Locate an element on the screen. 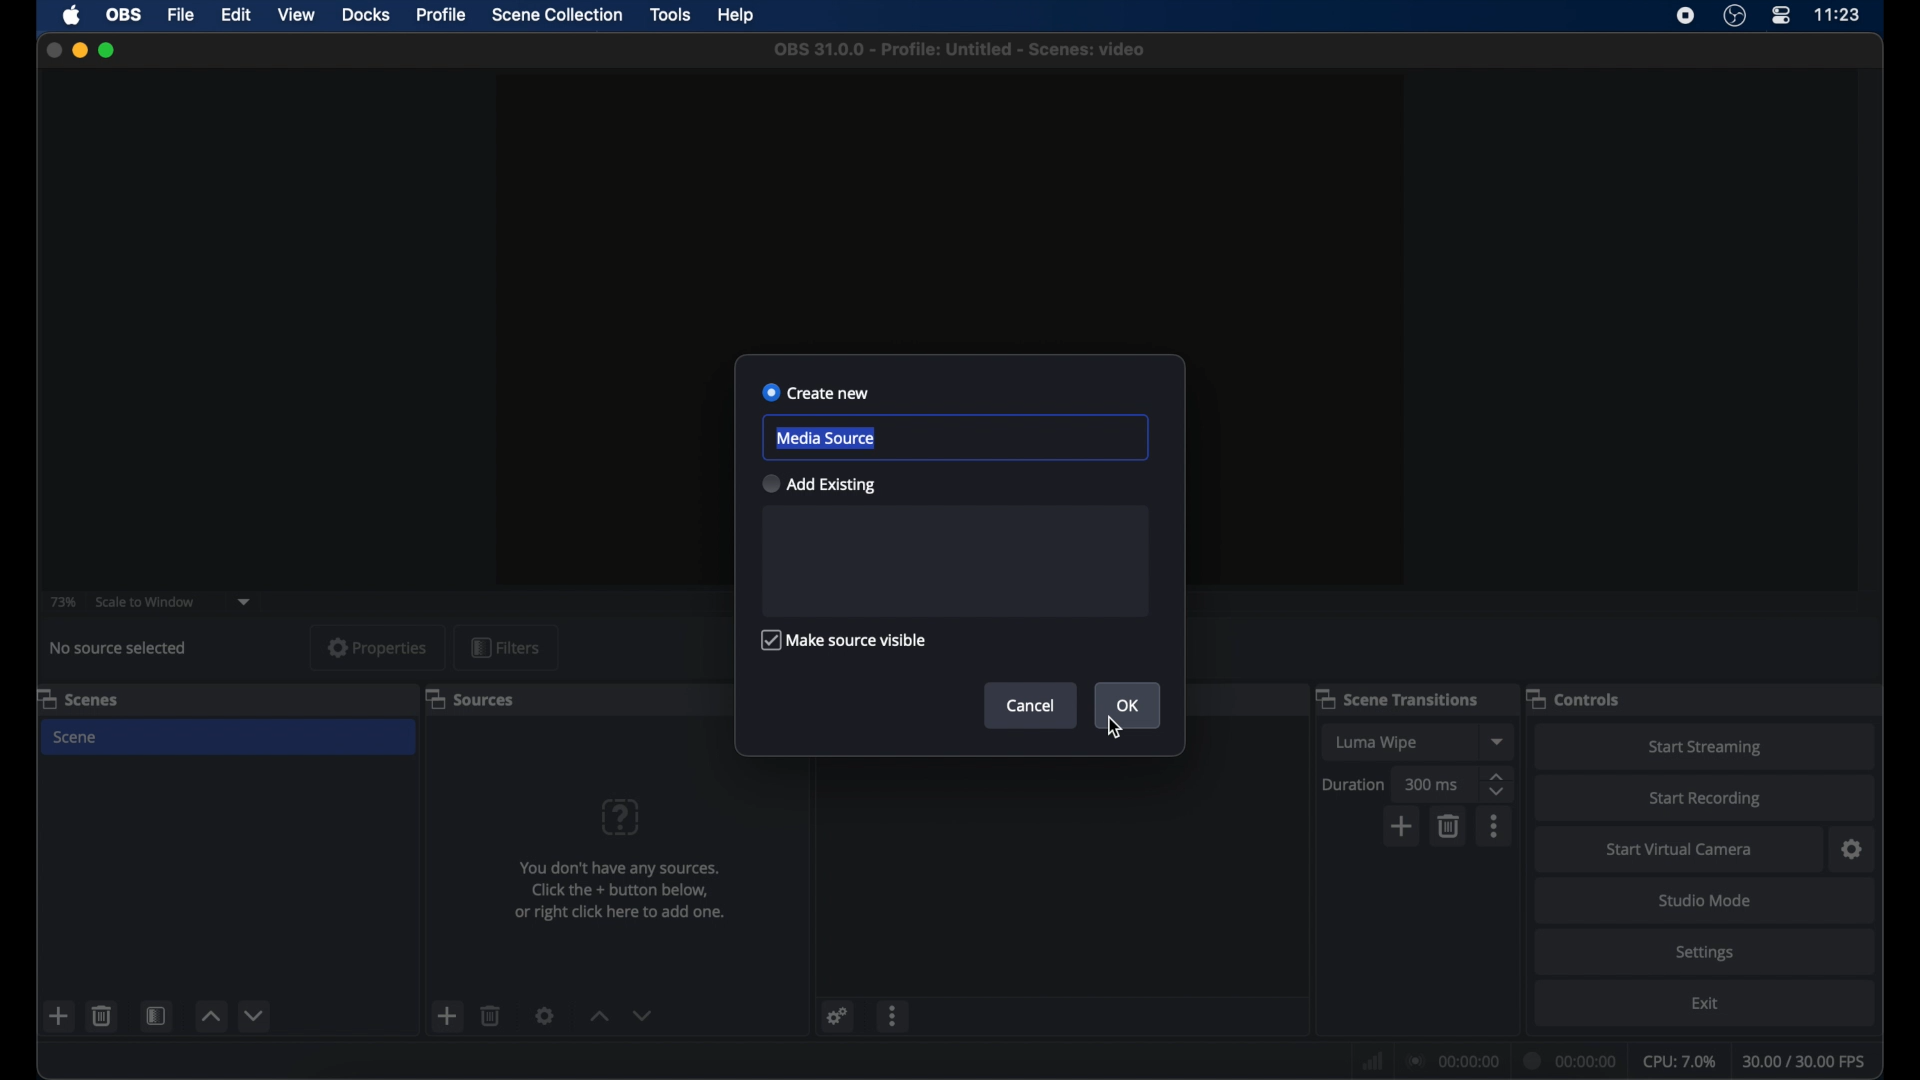 The width and height of the screenshot is (1920, 1080). delete is located at coordinates (1448, 826).